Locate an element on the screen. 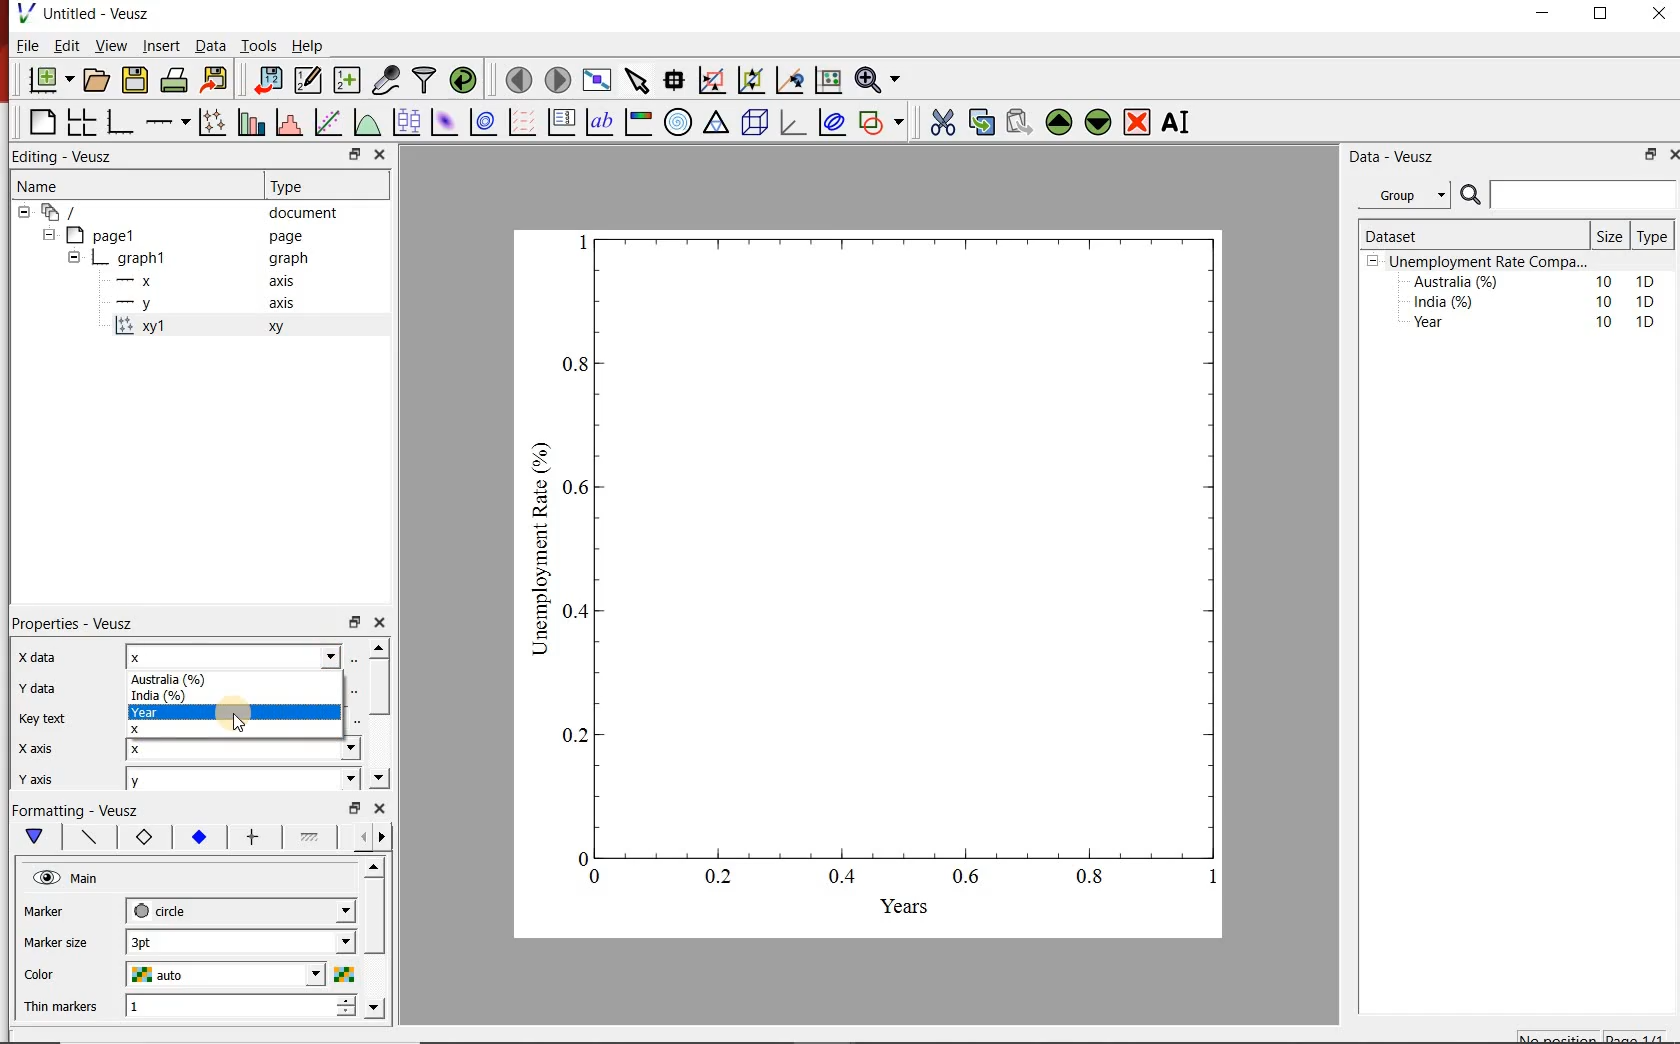 The image size is (1680, 1044). circle is located at coordinates (238, 908).